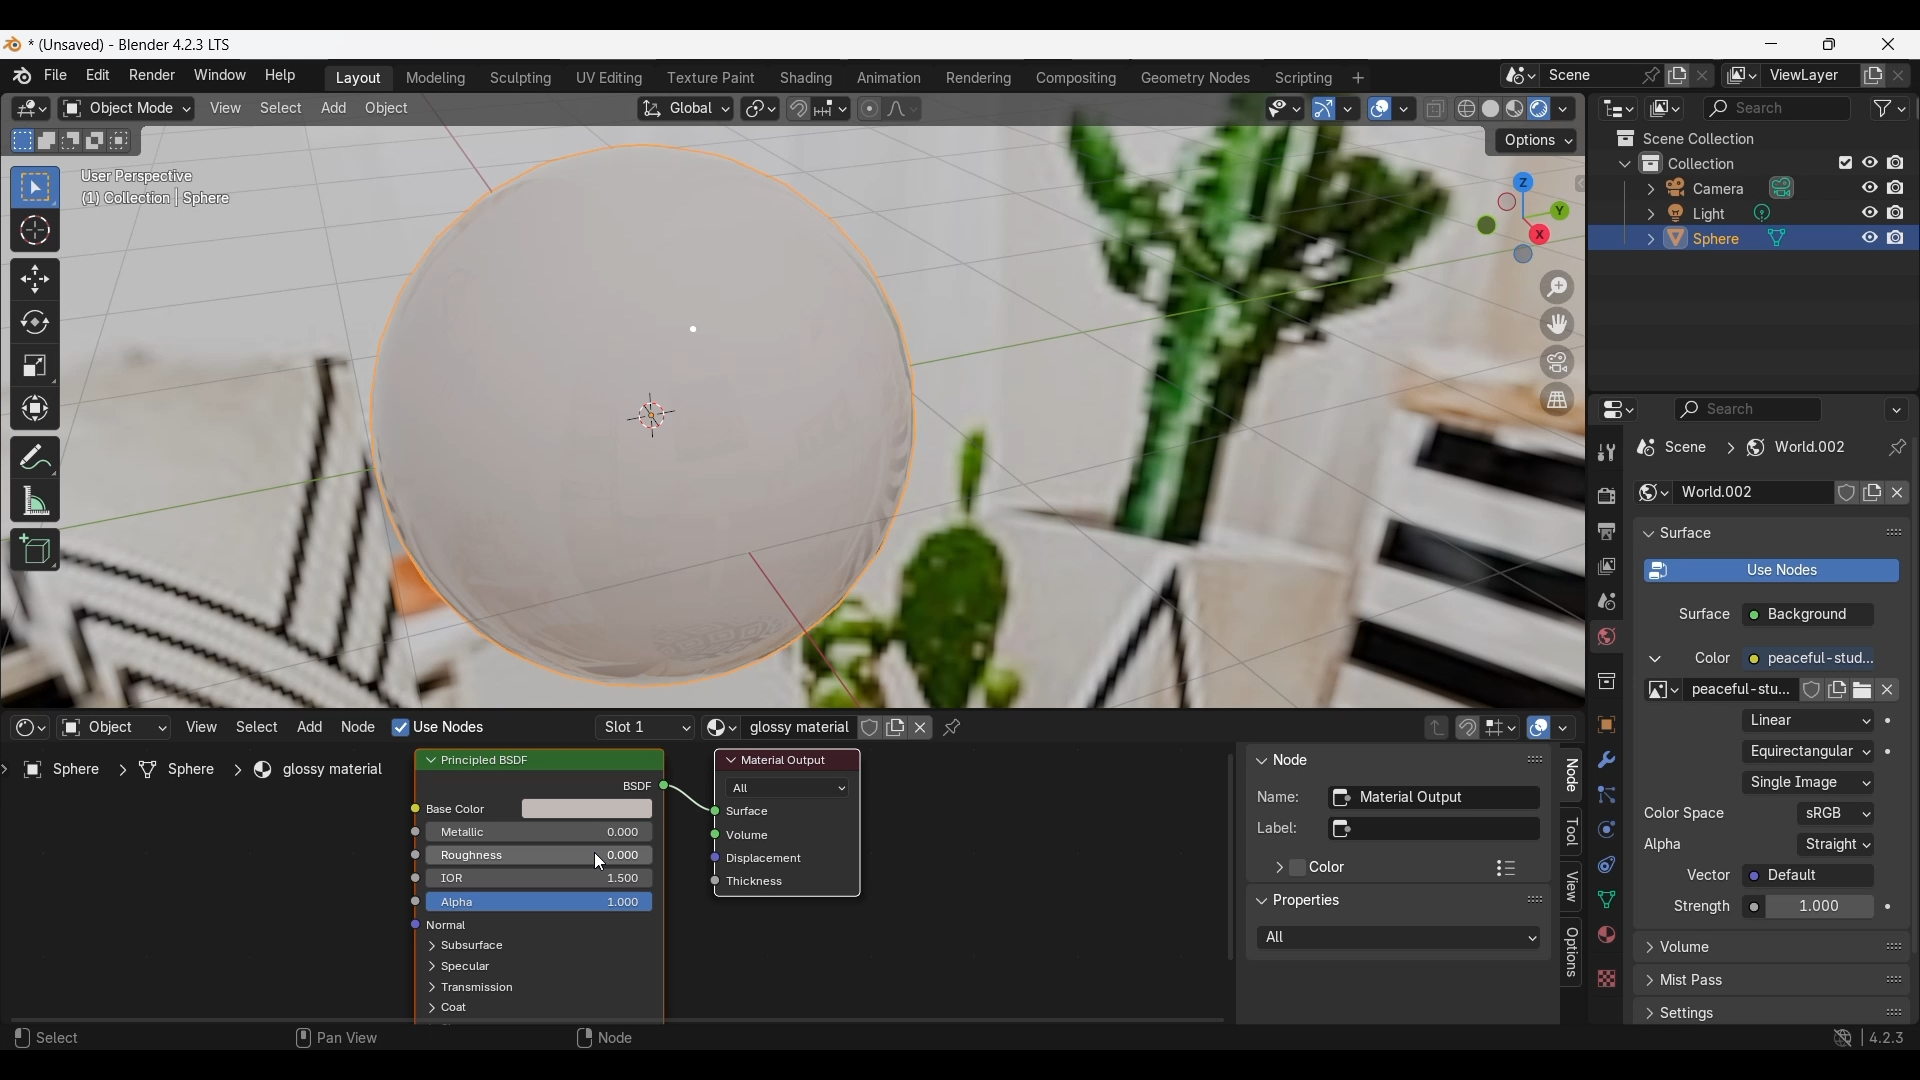 The width and height of the screenshot is (1920, 1080). I want to click on Sculpting workspace, so click(521, 79).